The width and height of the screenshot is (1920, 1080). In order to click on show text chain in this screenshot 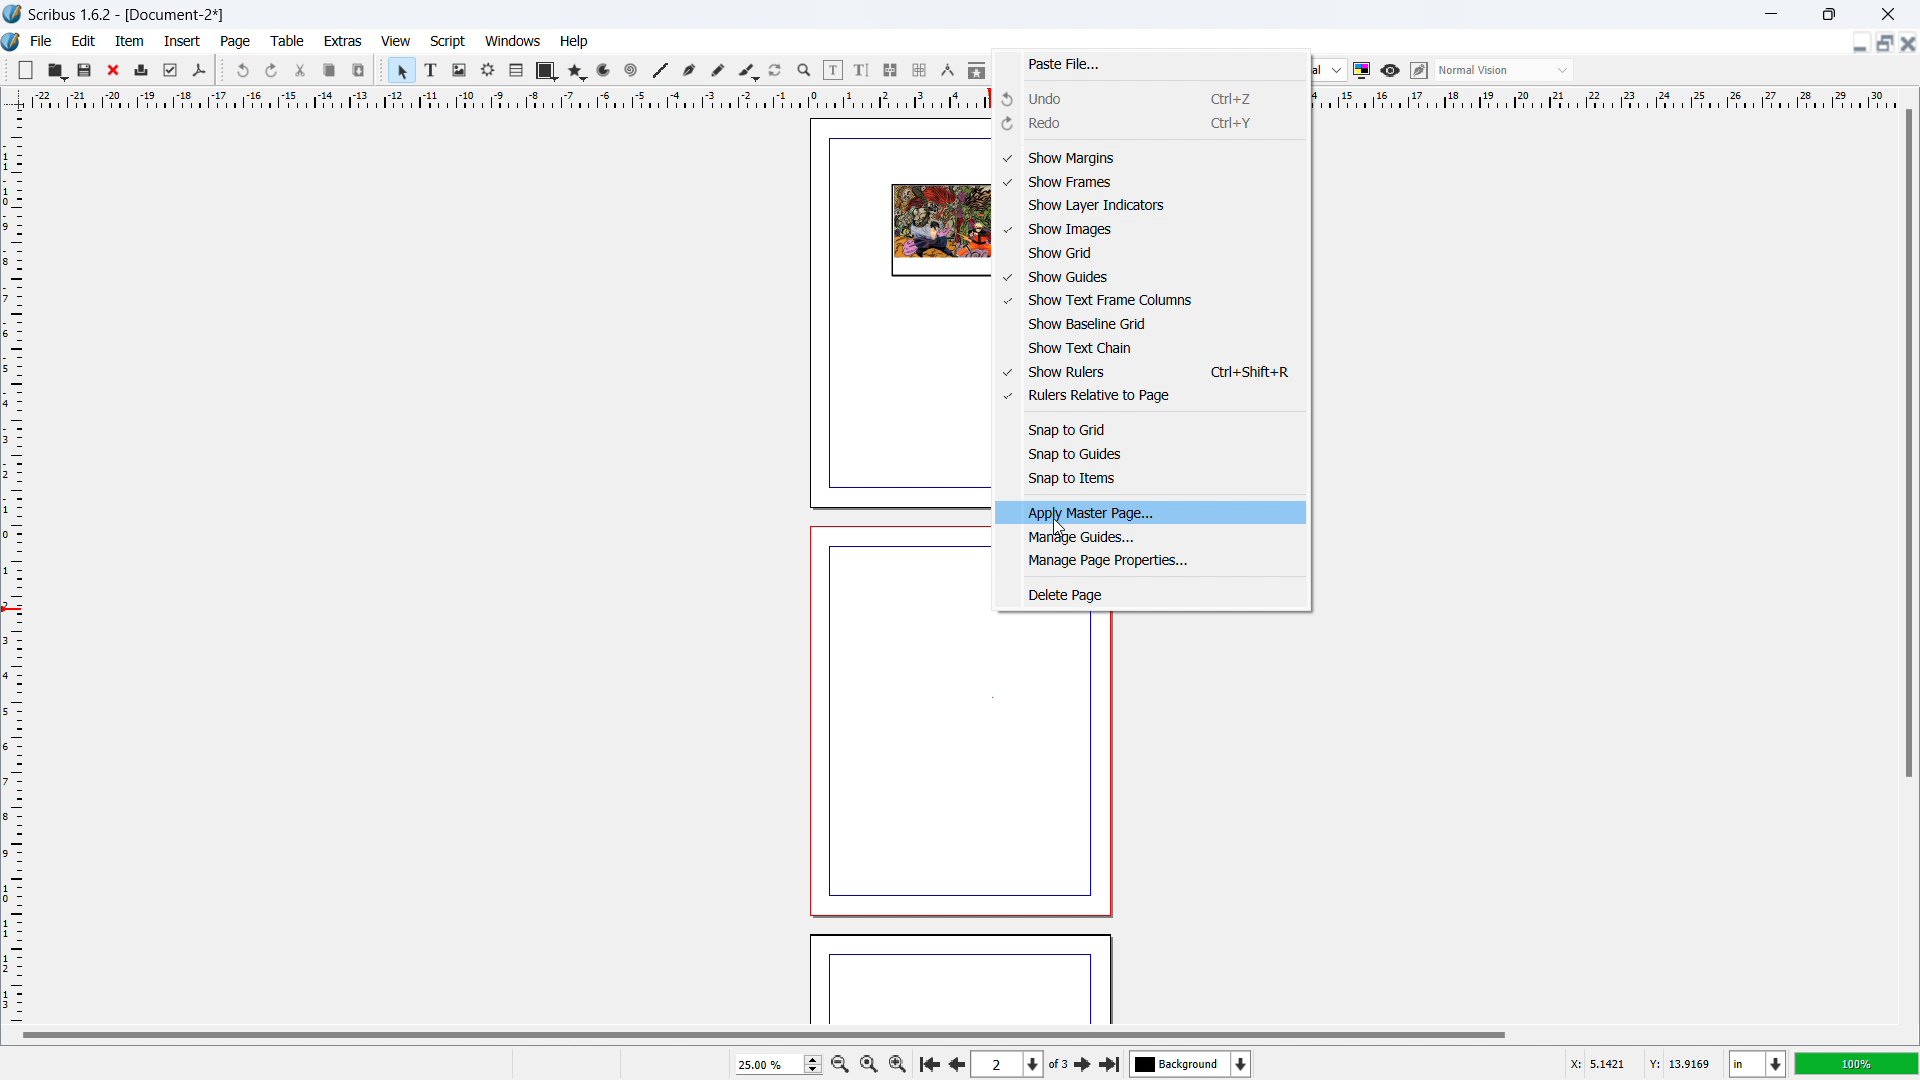, I will do `click(1152, 347)`.